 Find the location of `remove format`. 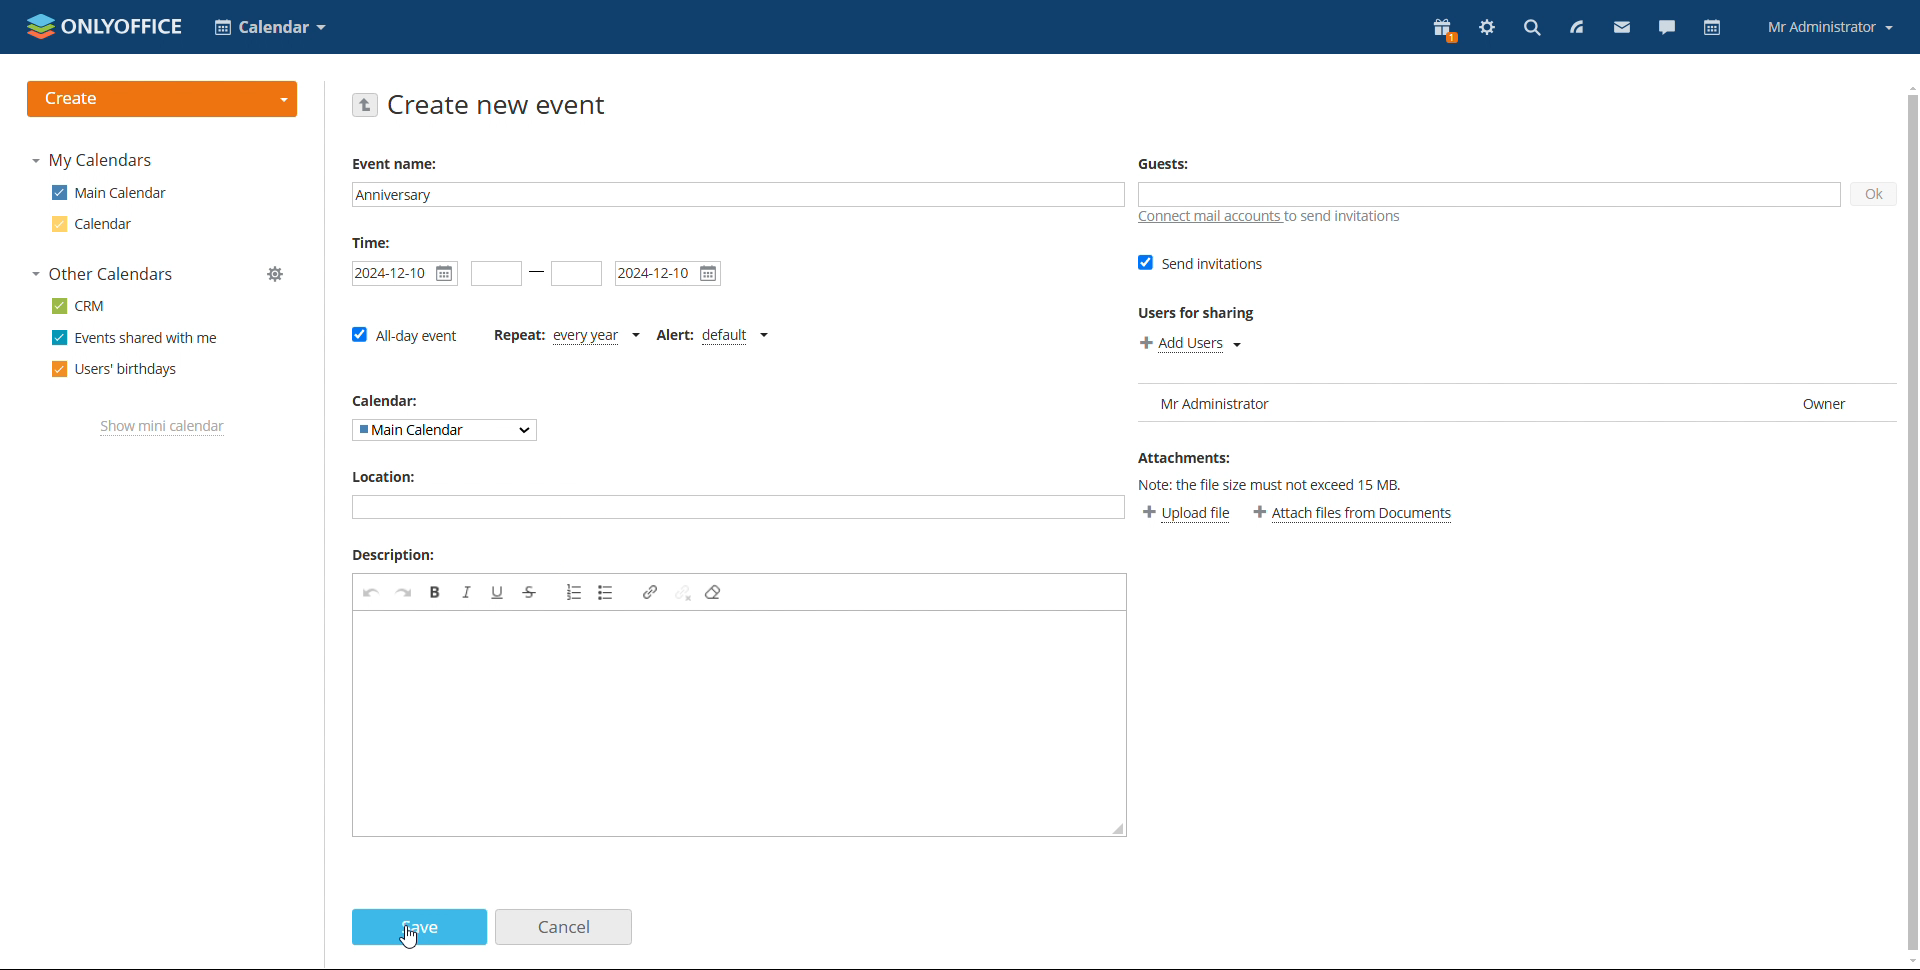

remove format is located at coordinates (716, 592).